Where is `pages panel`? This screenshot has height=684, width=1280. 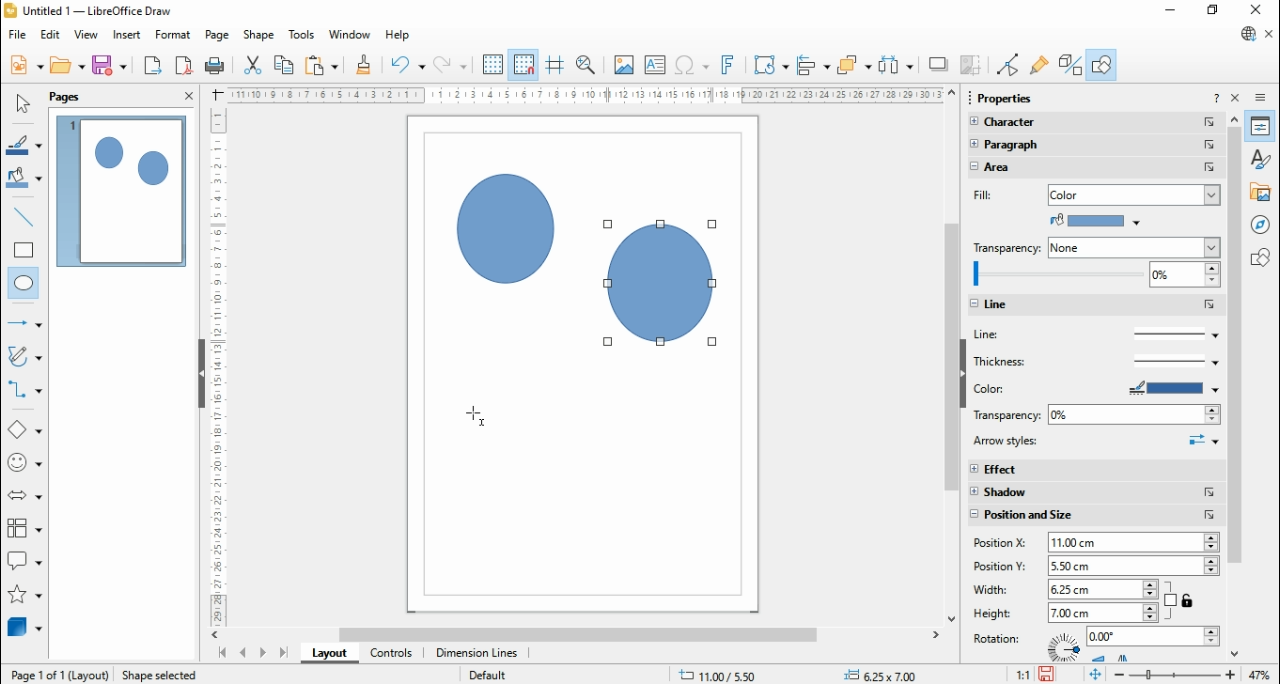 pages panel is located at coordinates (79, 97).